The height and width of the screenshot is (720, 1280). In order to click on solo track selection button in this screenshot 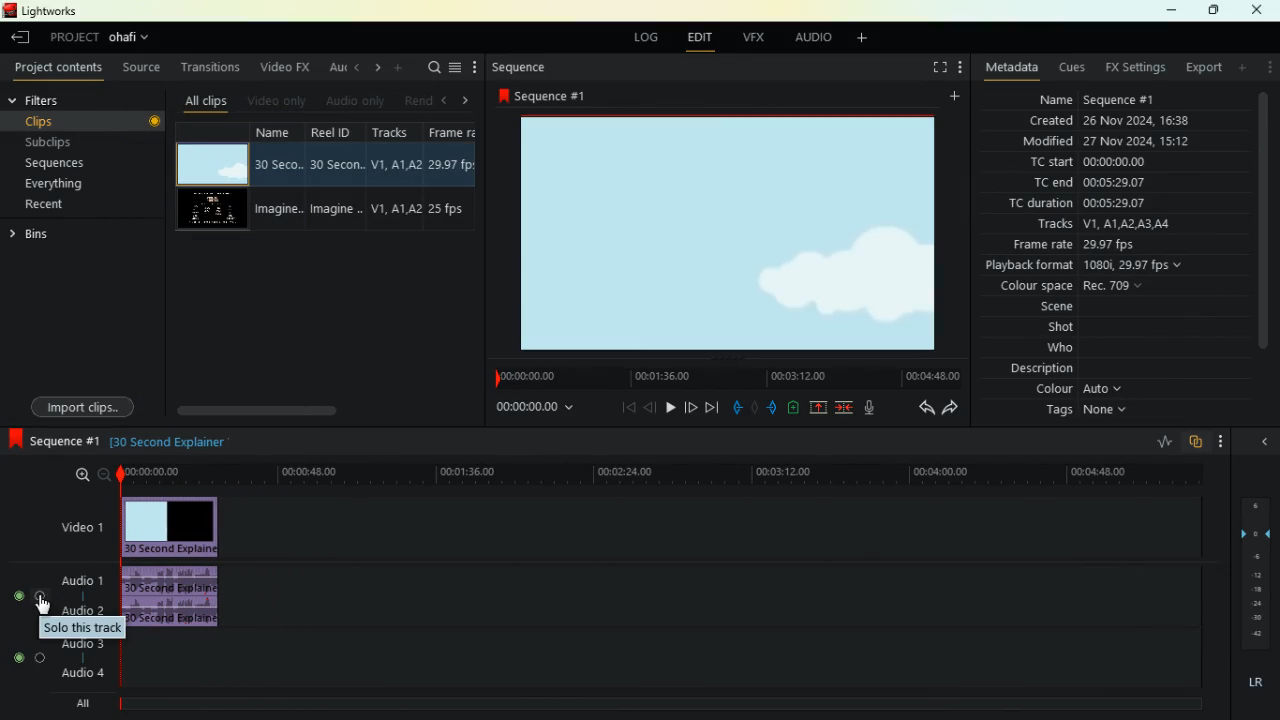, I will do `click(26, 593)`.